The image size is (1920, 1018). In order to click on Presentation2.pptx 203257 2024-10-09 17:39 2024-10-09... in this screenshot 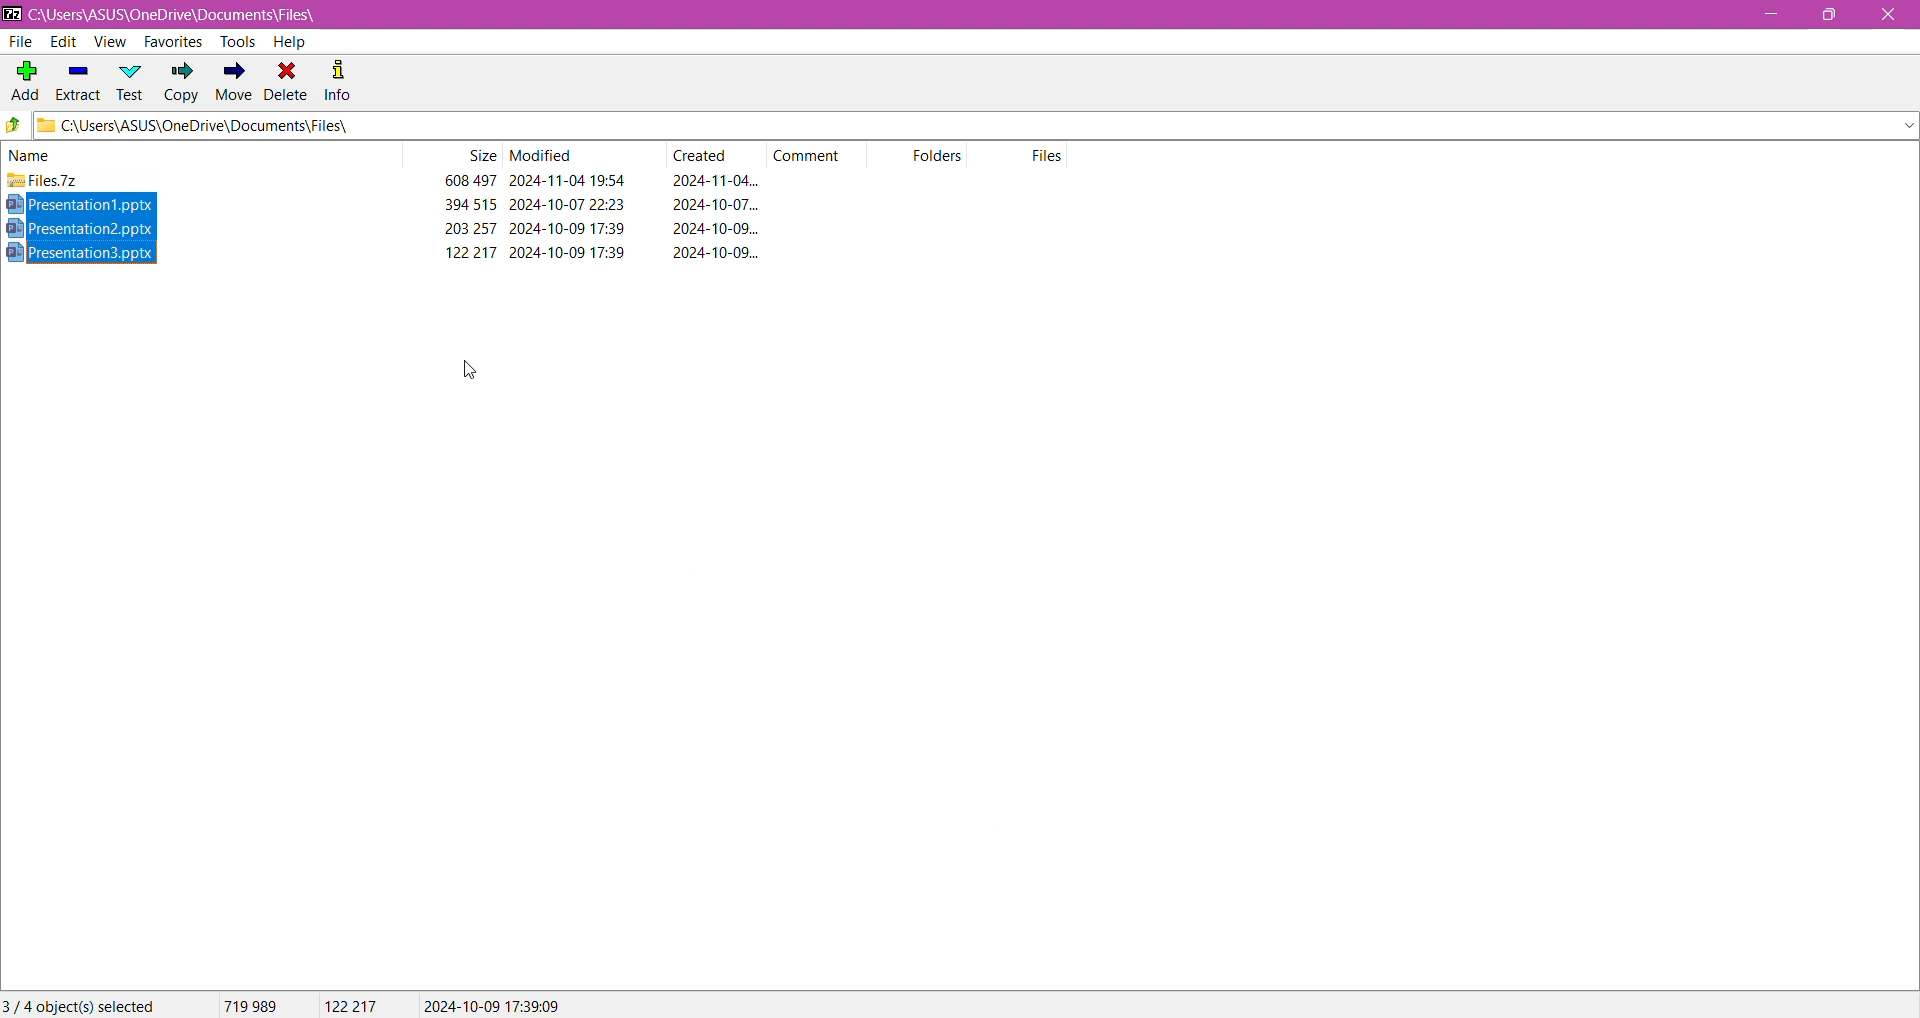, I will do `click(396, 228)`.